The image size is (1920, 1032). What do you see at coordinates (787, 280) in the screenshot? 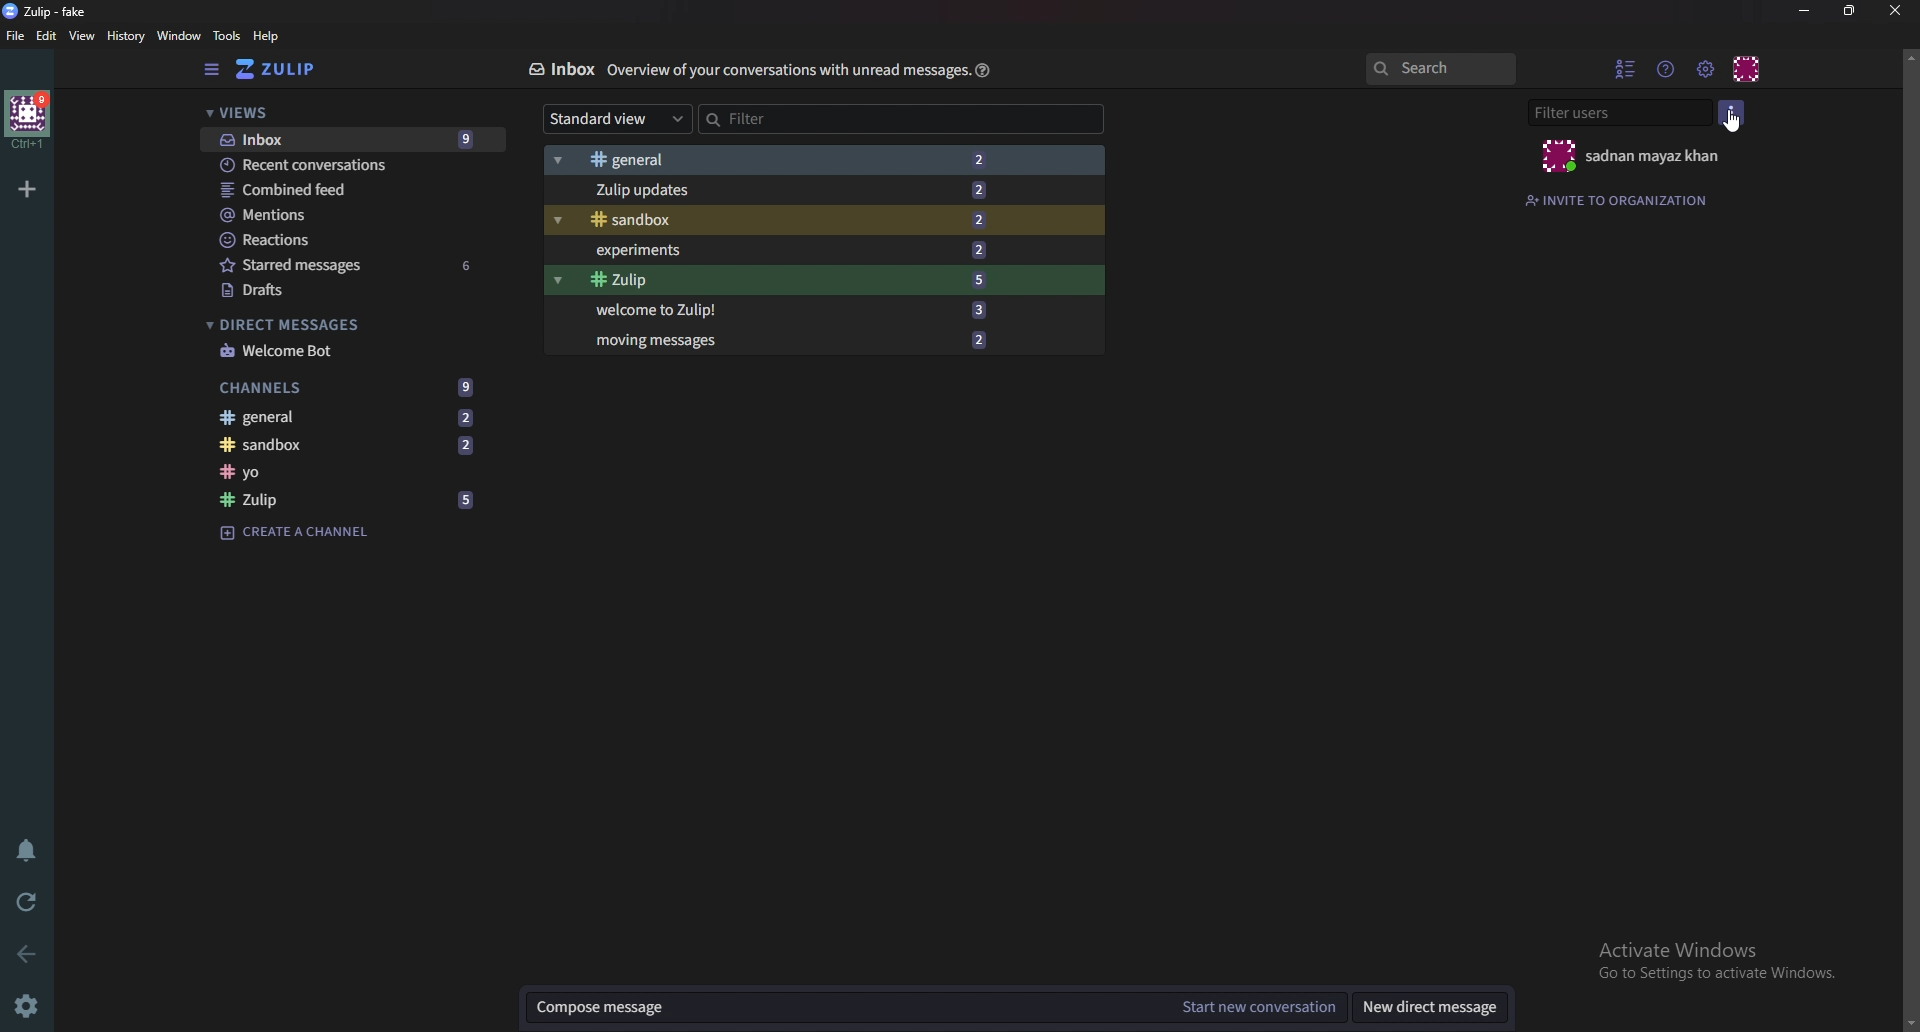
I see `Zulip` at bounding box center [787, 280].